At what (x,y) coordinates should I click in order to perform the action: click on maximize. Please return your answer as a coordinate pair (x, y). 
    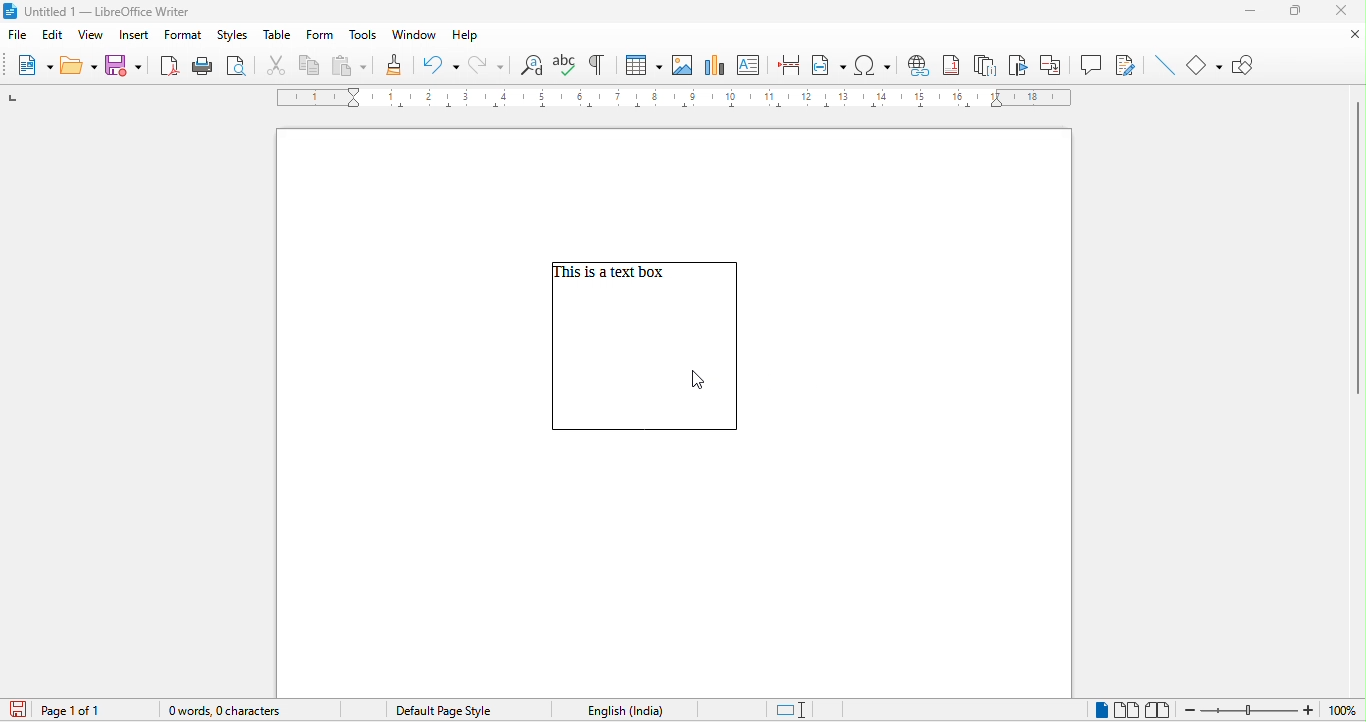
    Looking at the image, I should click on (1295, 10).